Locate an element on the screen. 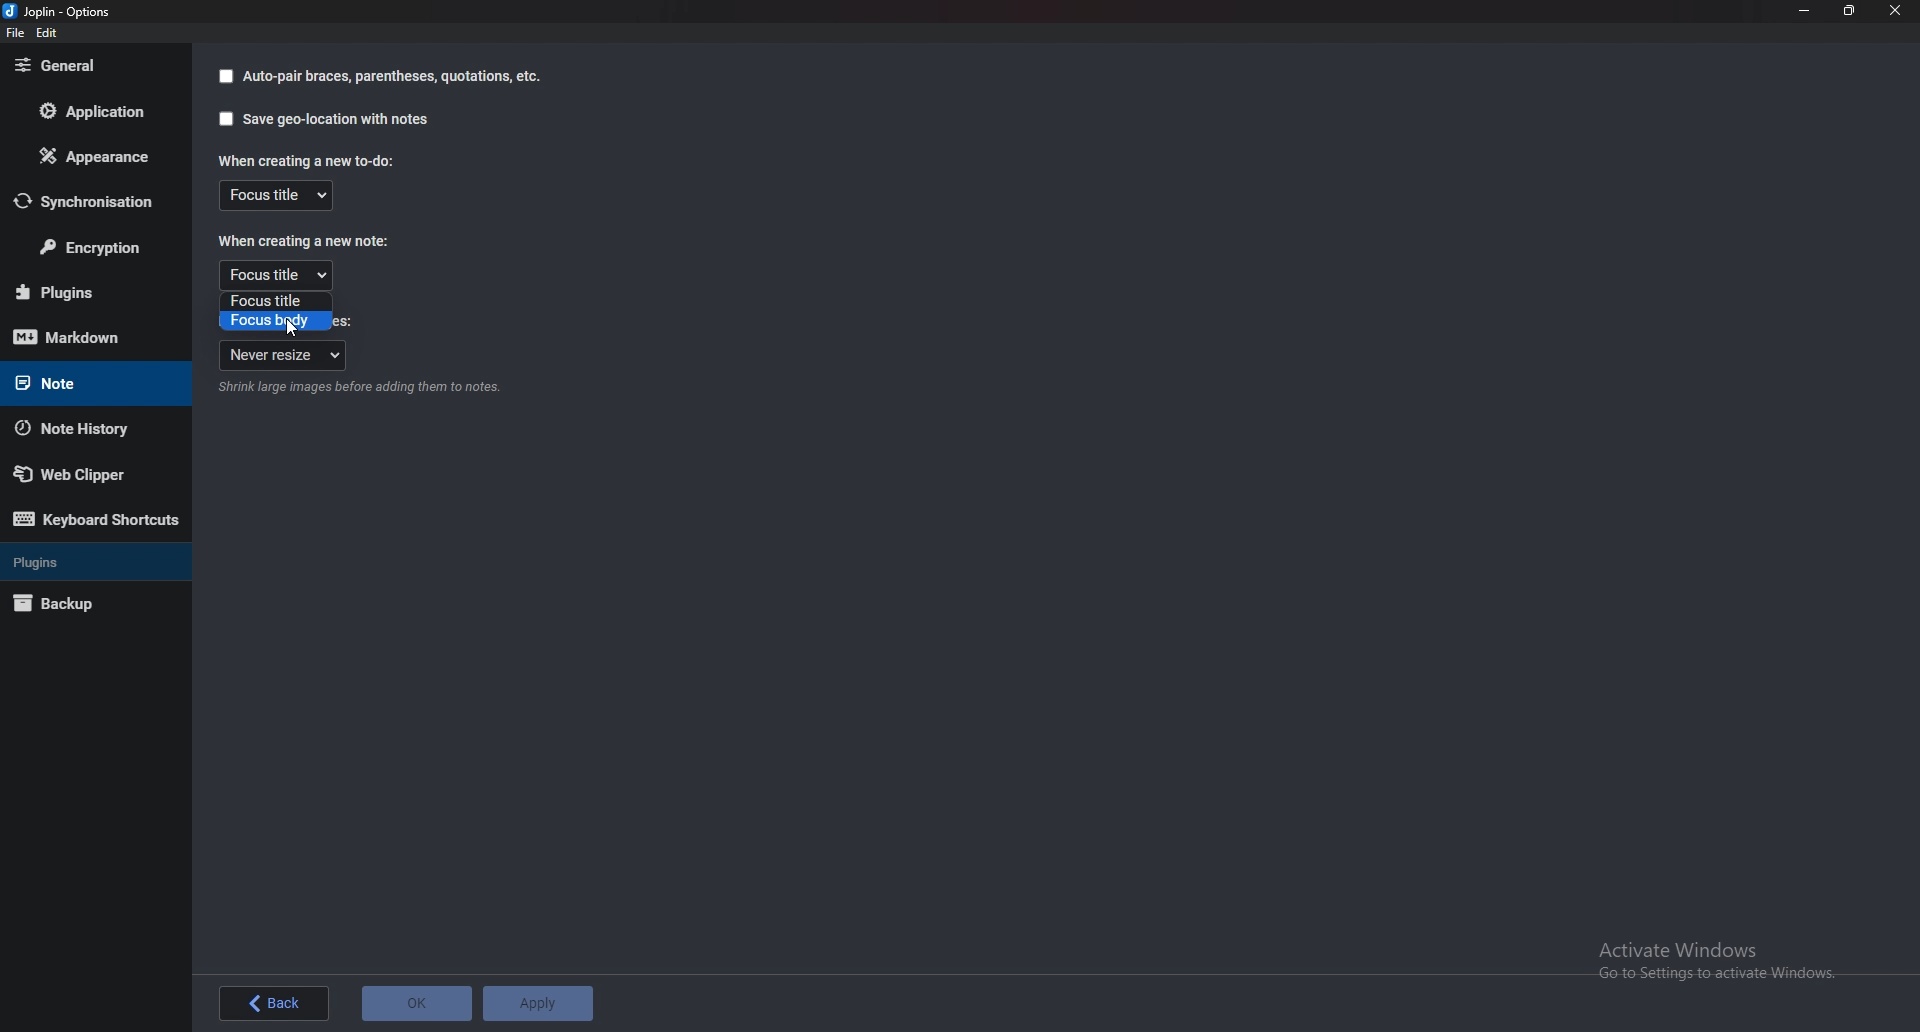 This screenshot has width=1920, height=1032. Focus title is located at coordinates (276, 195).